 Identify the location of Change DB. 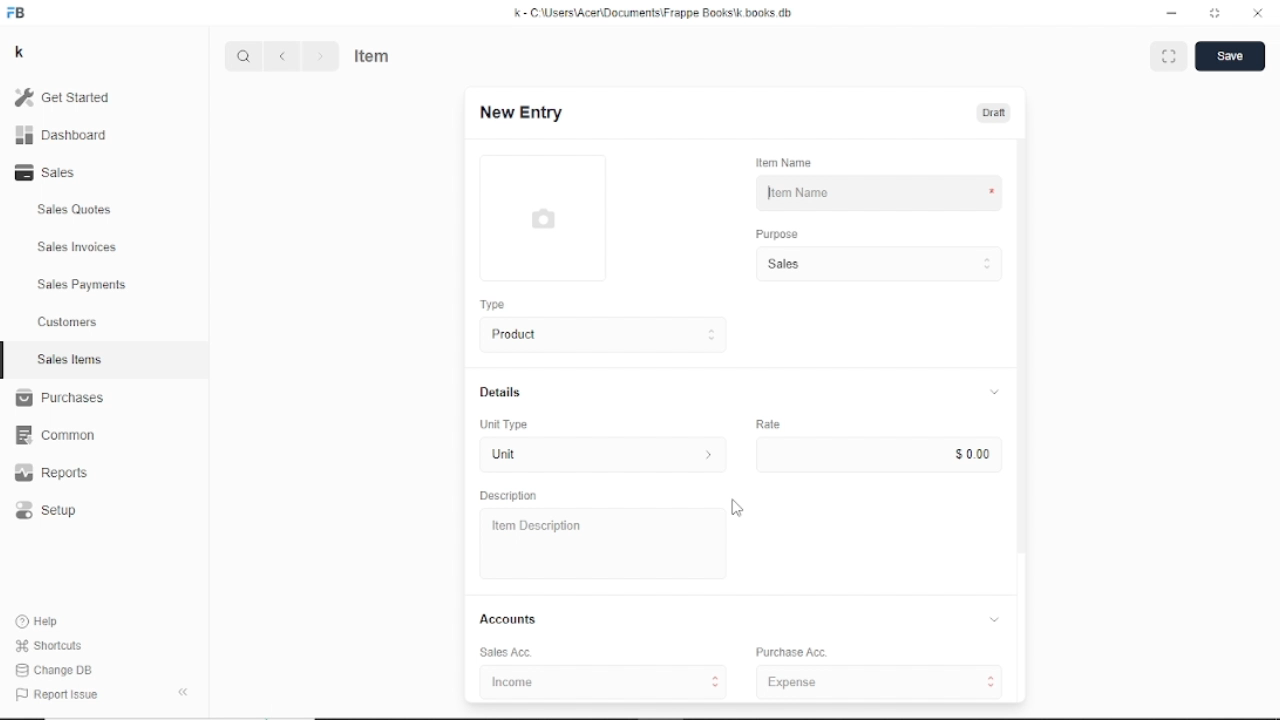
(57, 671).